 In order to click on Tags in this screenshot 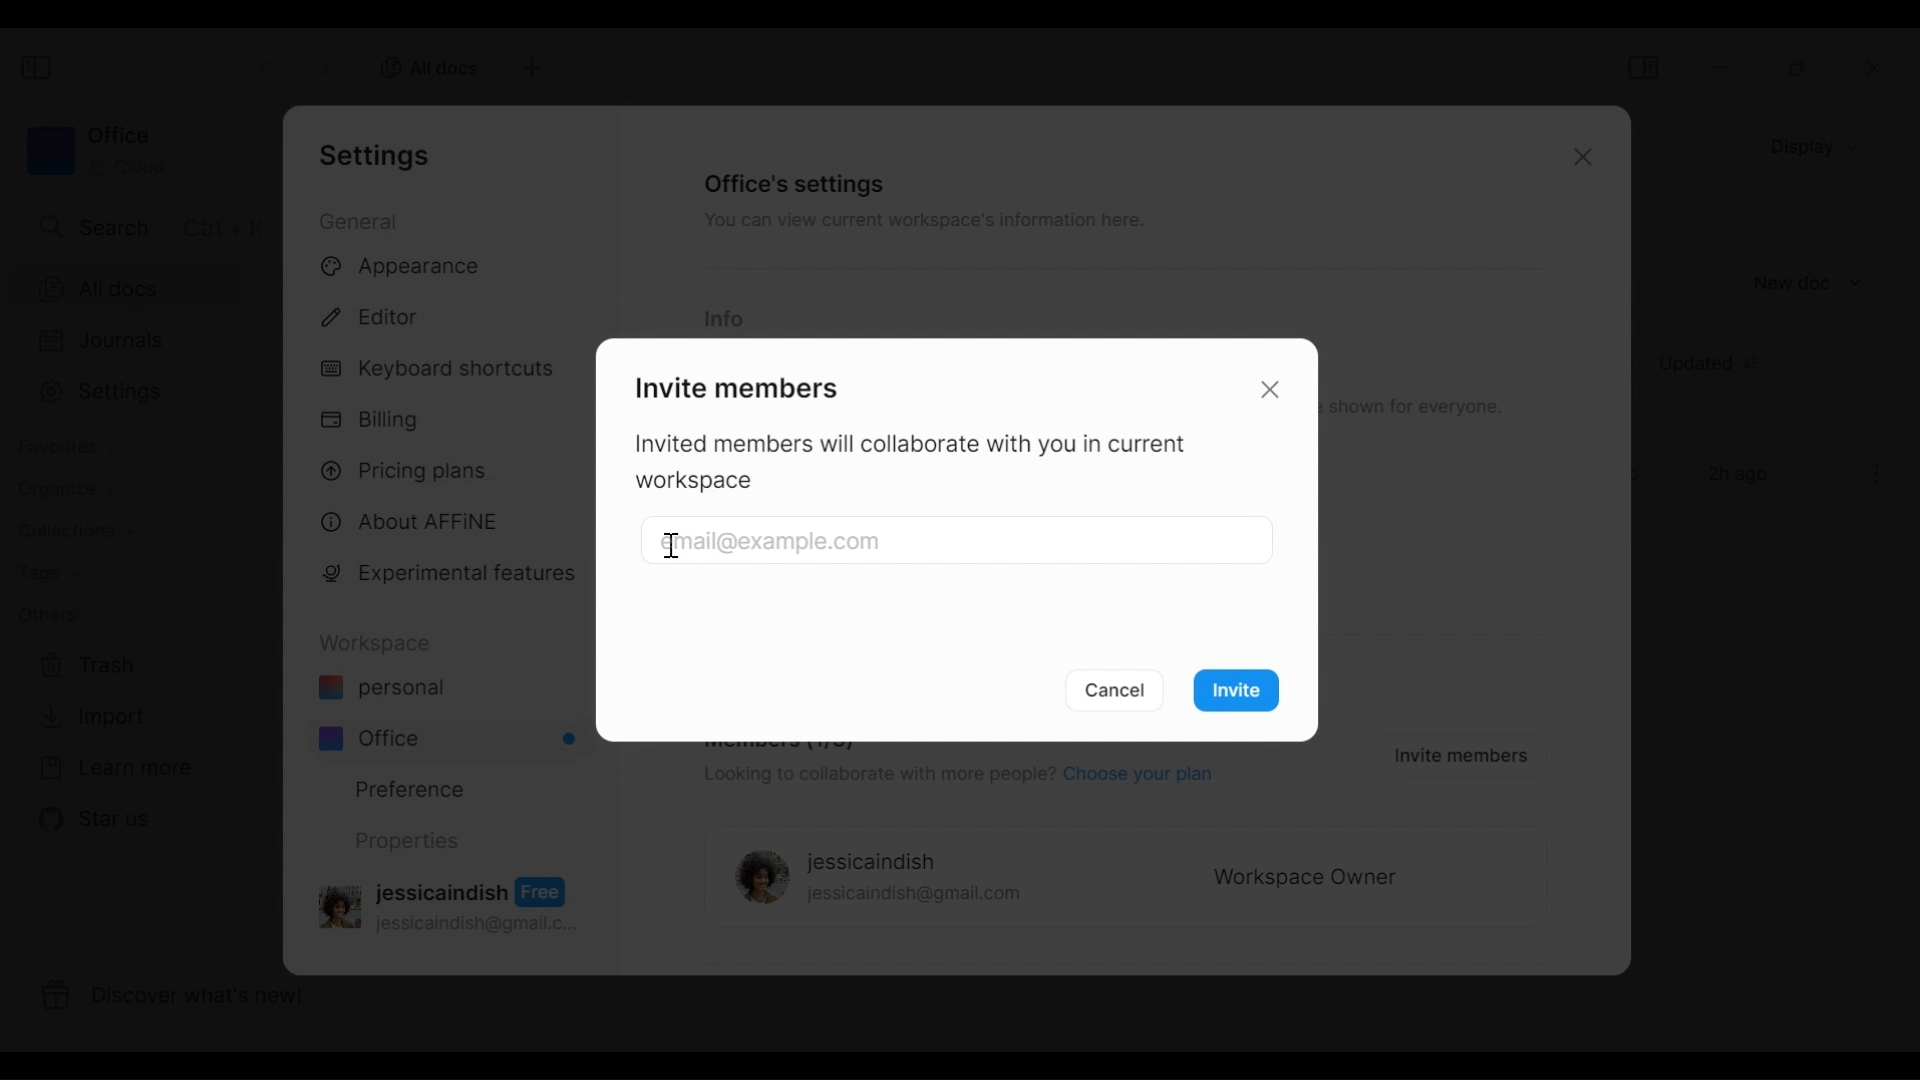, I will do `click(47, 575)`.